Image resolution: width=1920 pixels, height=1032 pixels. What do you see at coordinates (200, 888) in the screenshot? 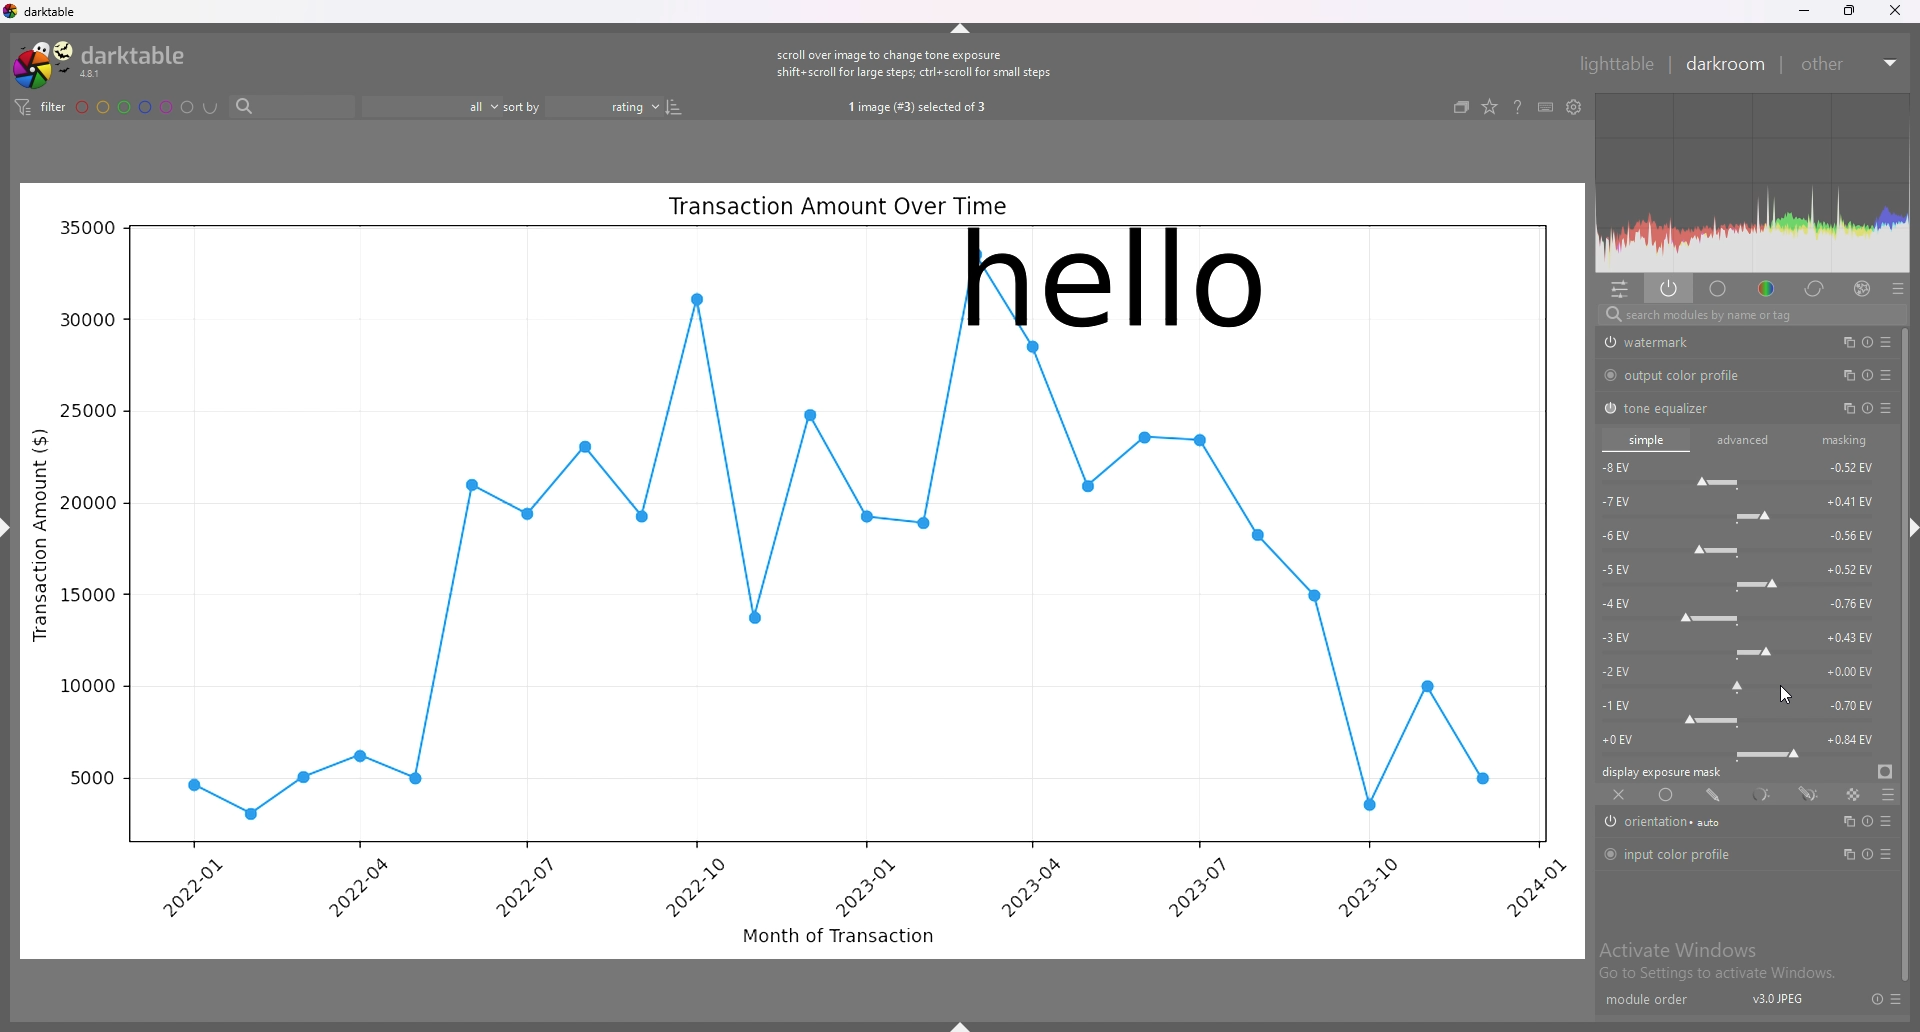
I see `2022-01` at bounding box center [200, 888].